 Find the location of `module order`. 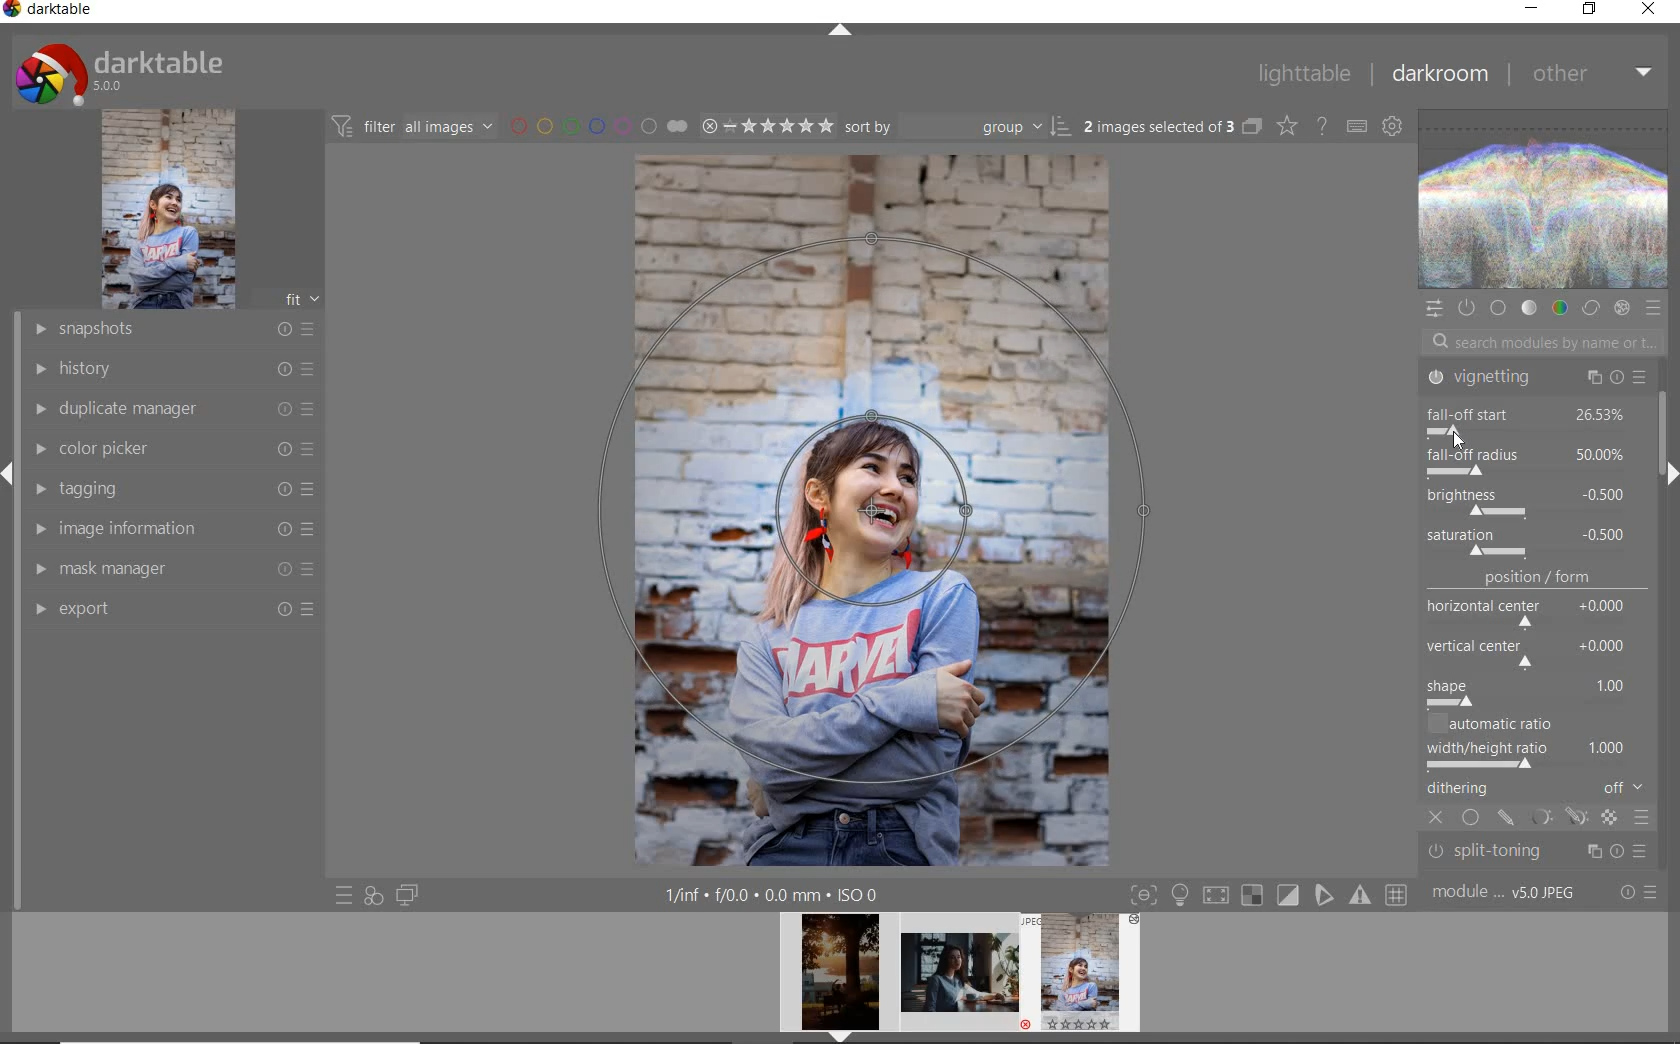

module order is located at coordinates (1506, 893).